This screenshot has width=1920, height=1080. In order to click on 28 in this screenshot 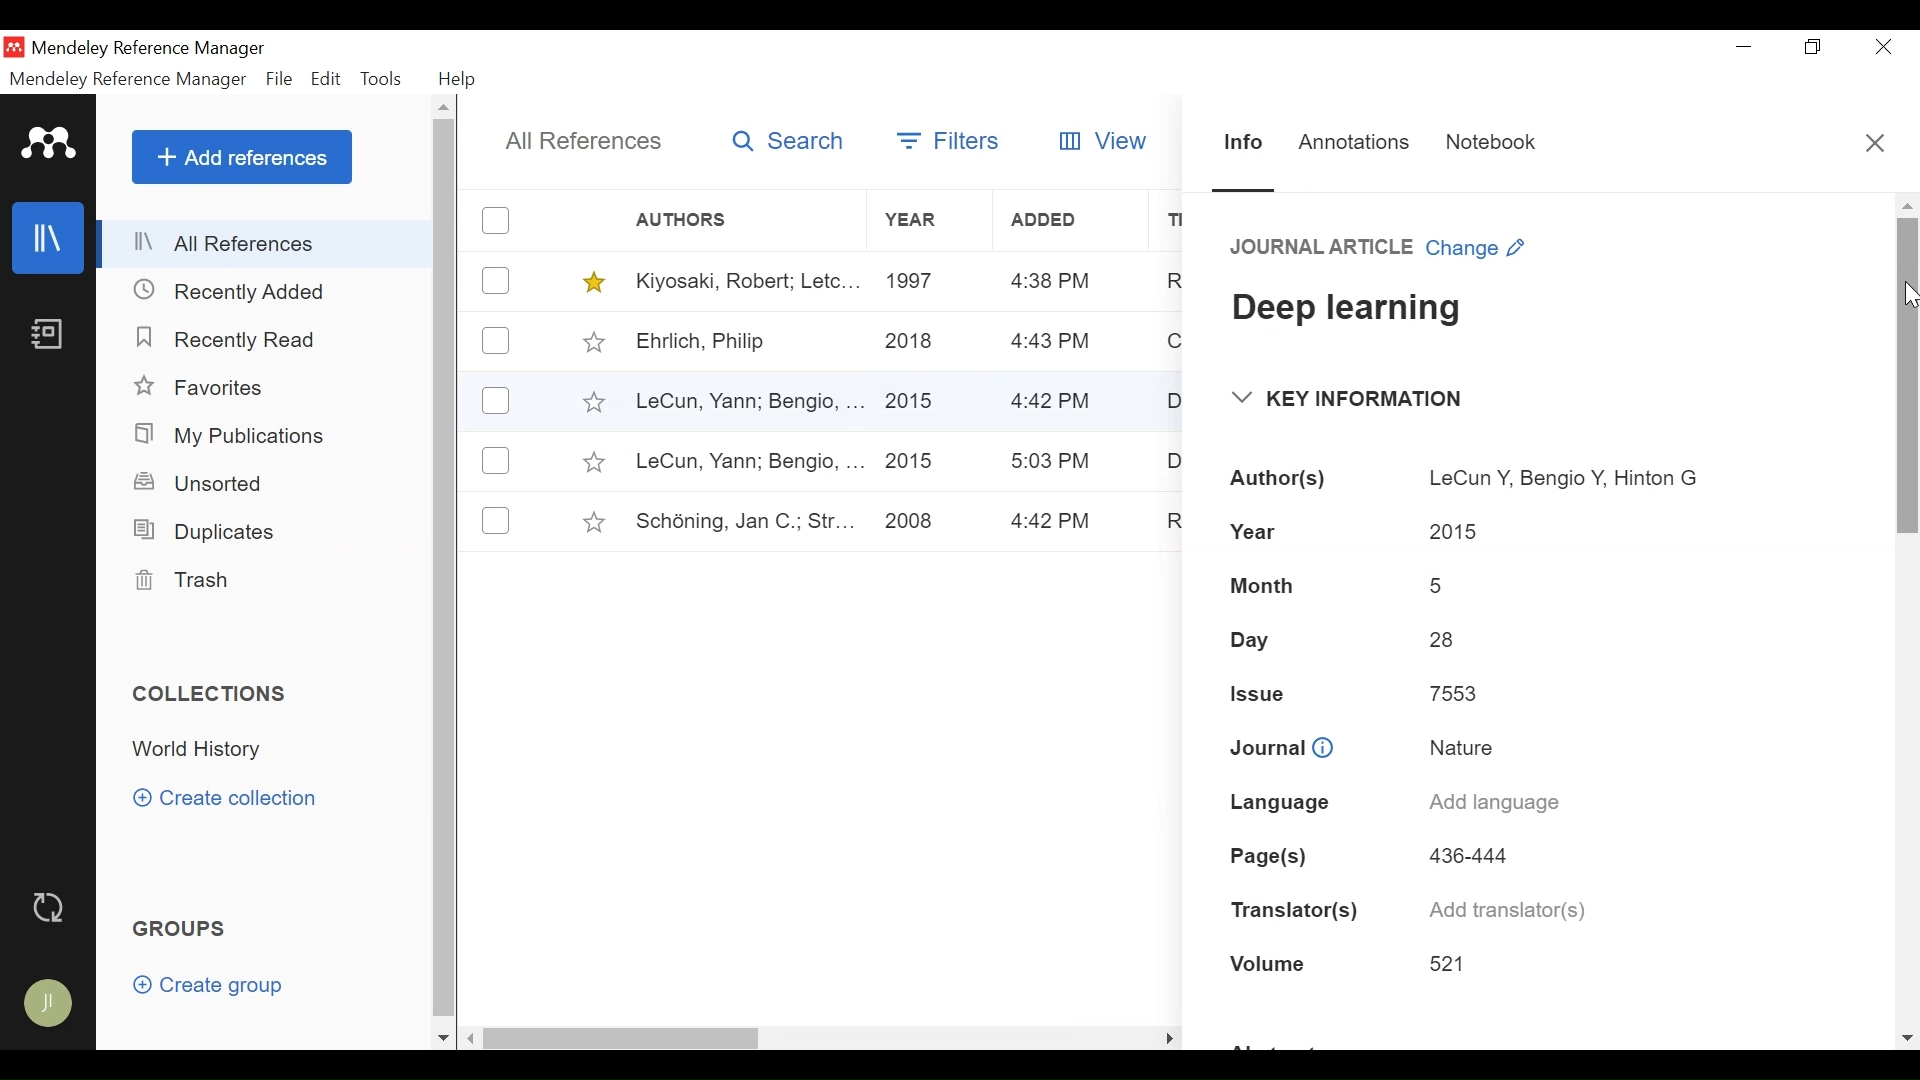, I will do `click(1446, 640)`.